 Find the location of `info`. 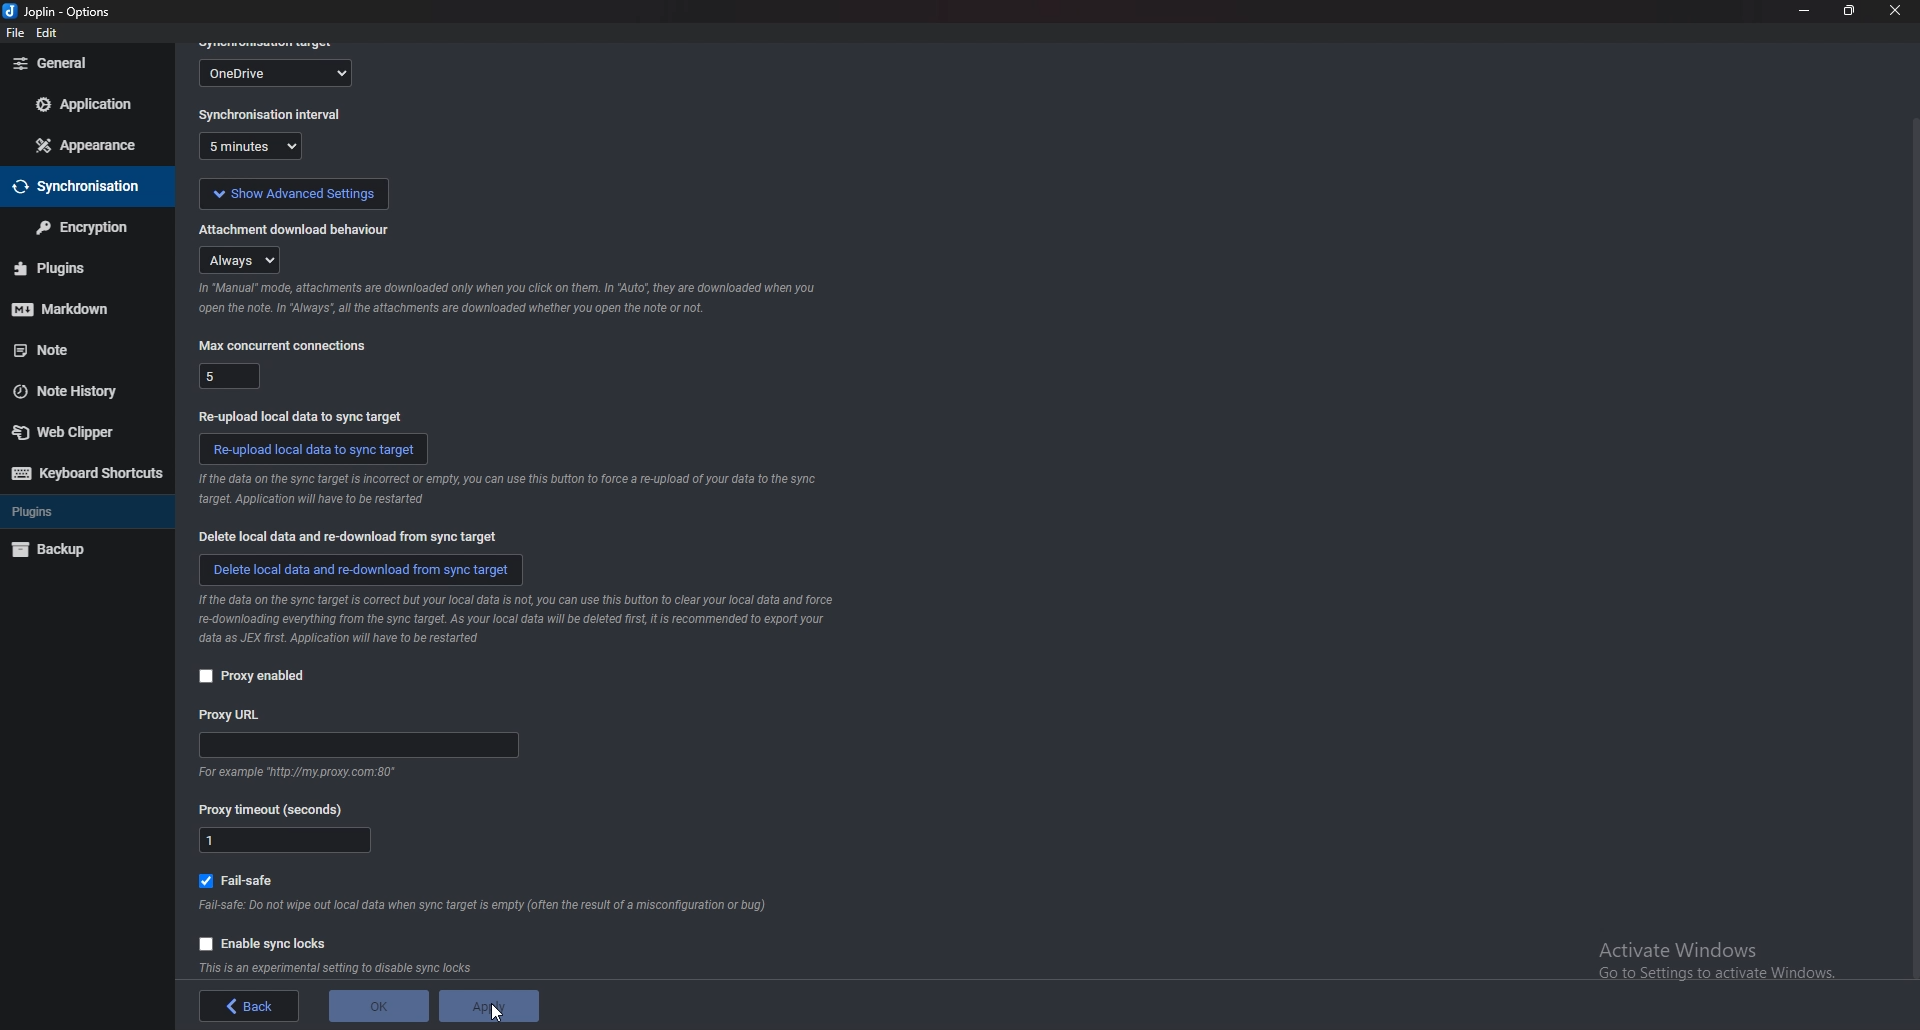

info is located at coordinates (504, 492).